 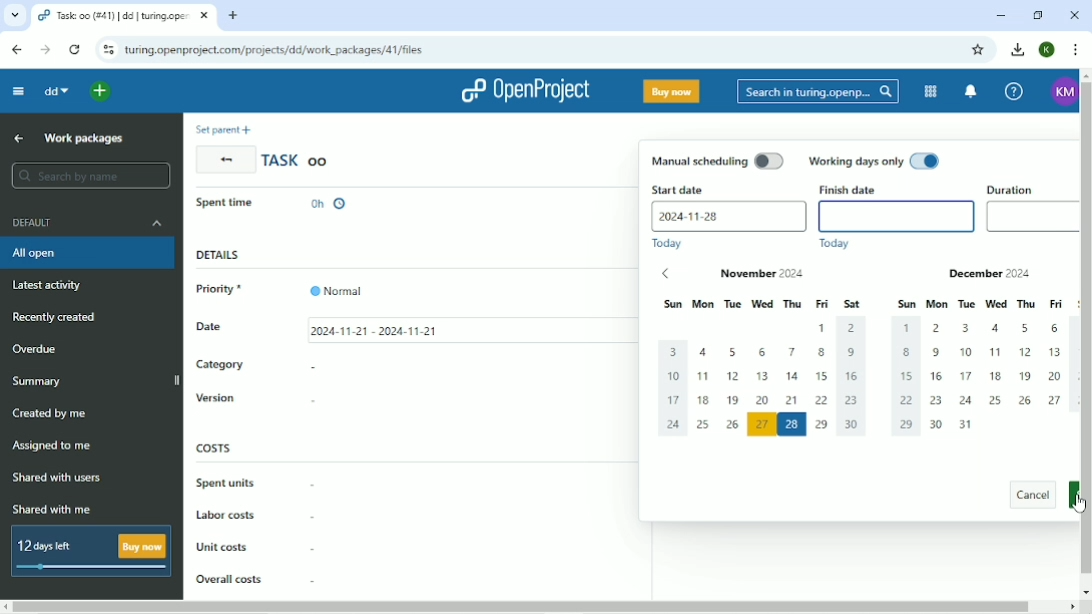 What do you see at coordinates (1073, 15) in the screenshot?
I see `Close` at bounding box center [1073, 15].